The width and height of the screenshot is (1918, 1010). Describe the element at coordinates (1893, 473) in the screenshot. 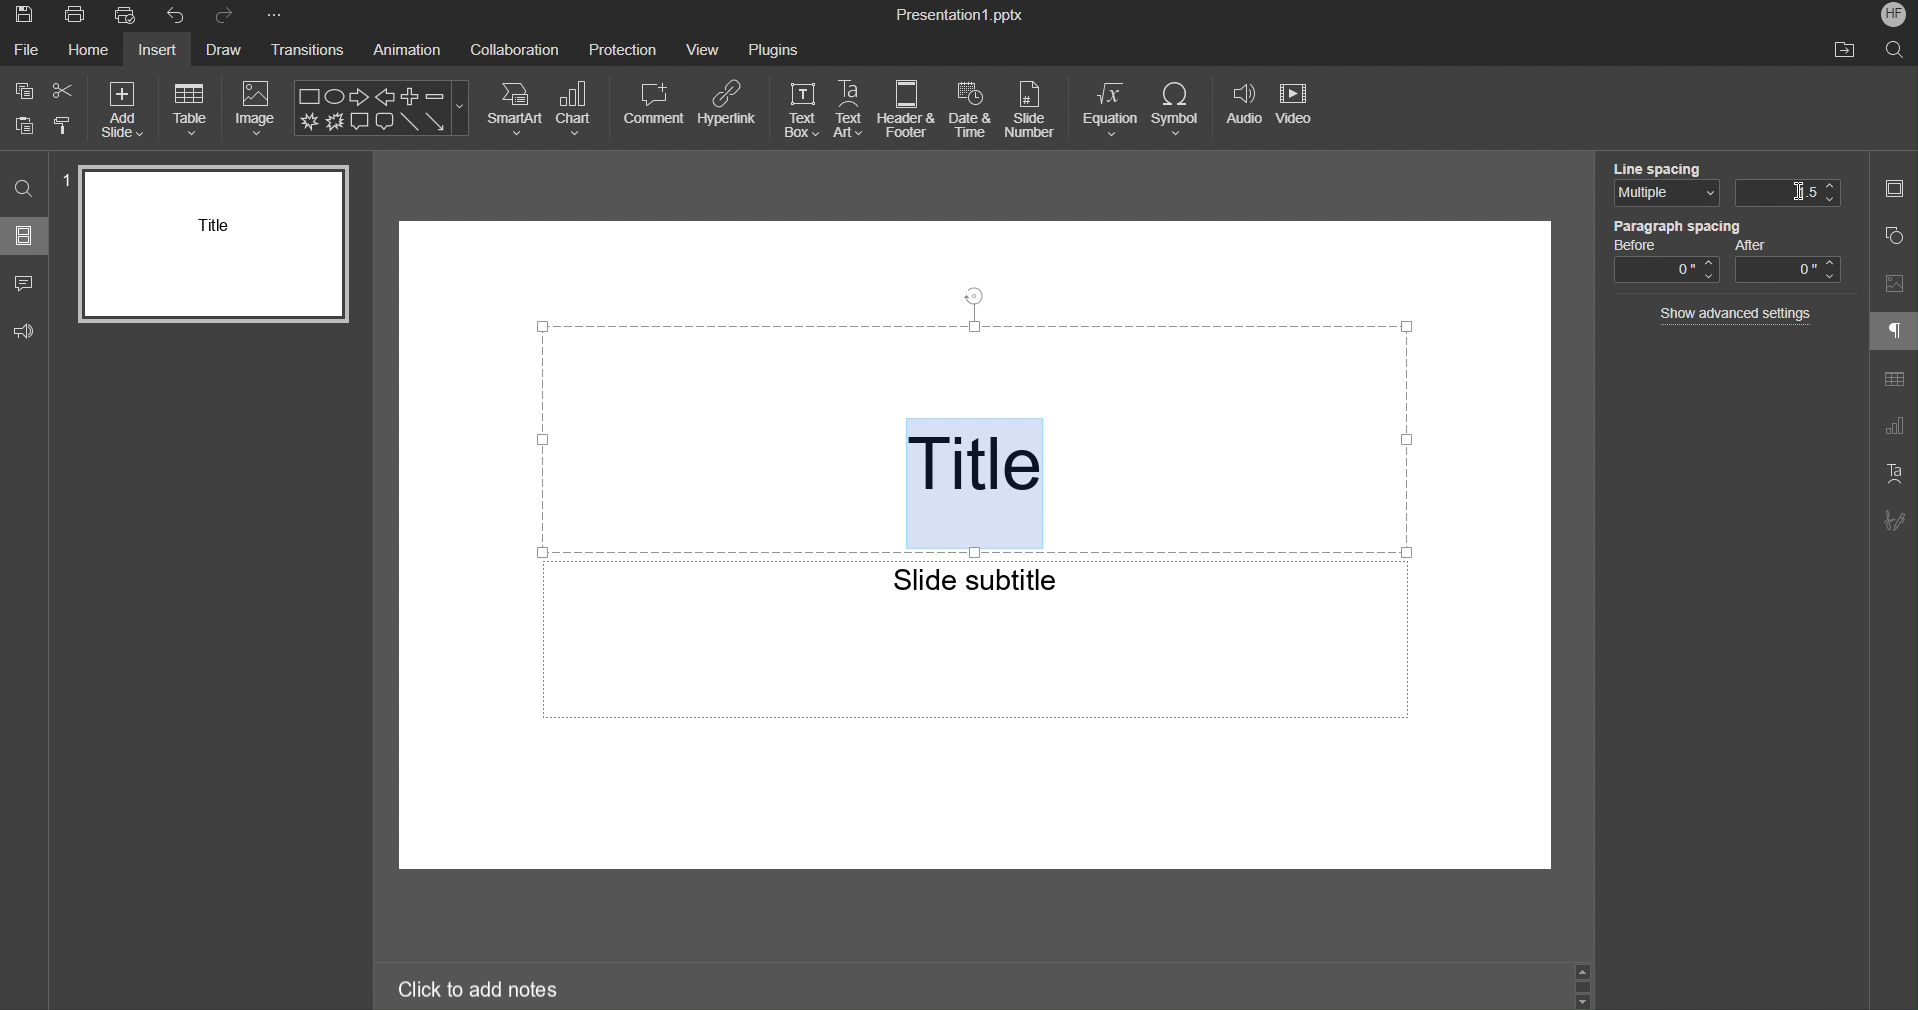

I see `Text Art` at that location.